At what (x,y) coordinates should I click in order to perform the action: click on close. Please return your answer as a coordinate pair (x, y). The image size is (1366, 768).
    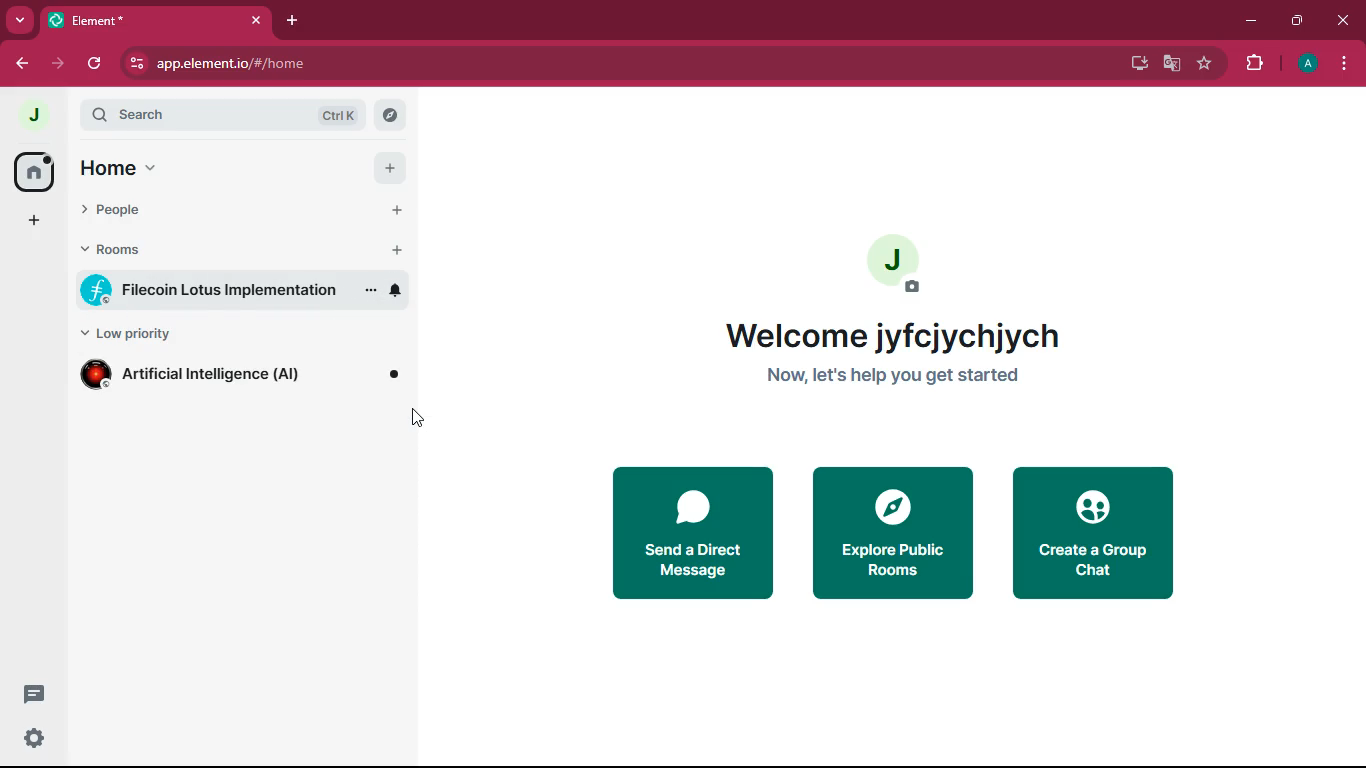
    Looking at the image, I should click on (1340, 22).